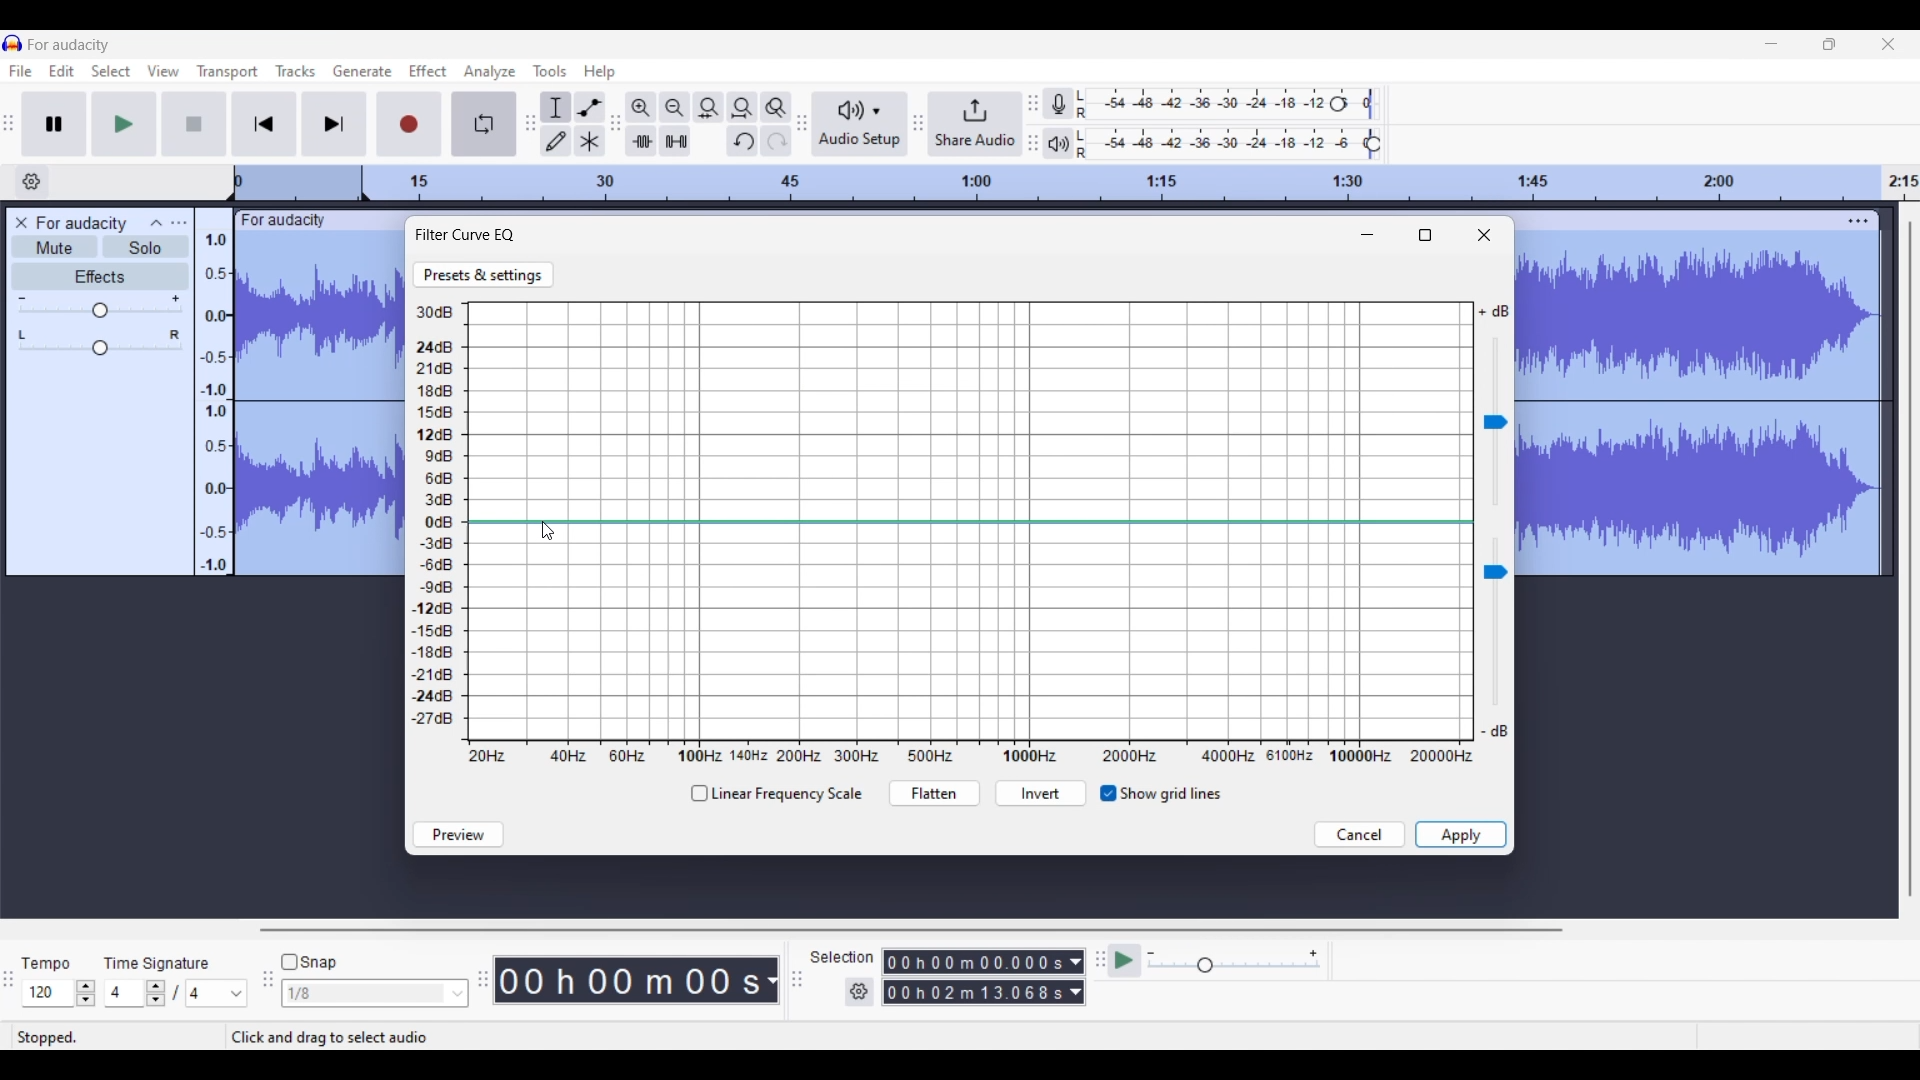 Image resolution: width=1920 pixels, height=1080 pixels. I want to click on Effects, so click(100, 276).